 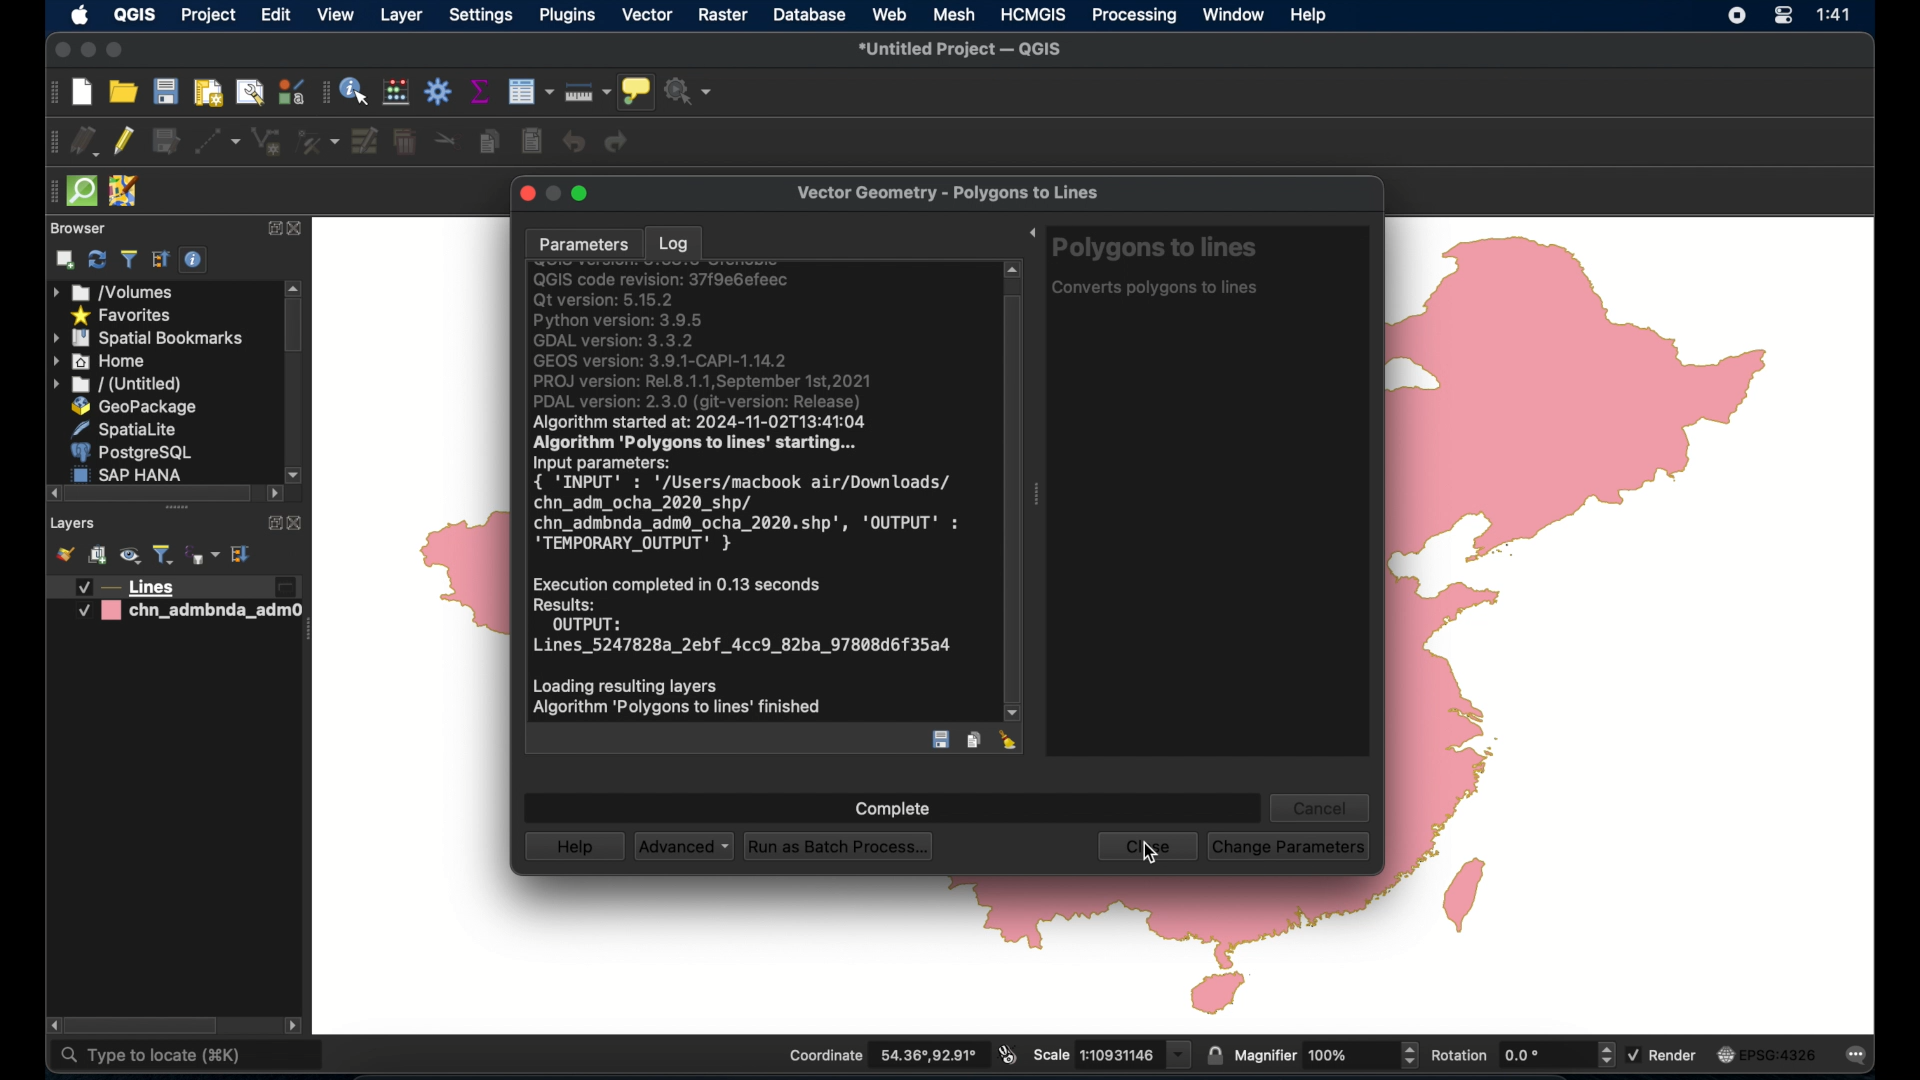 What do you see at coordinates (164, 554) in the screenshot?
I see `filter legend` at bounding box center [164, 554].